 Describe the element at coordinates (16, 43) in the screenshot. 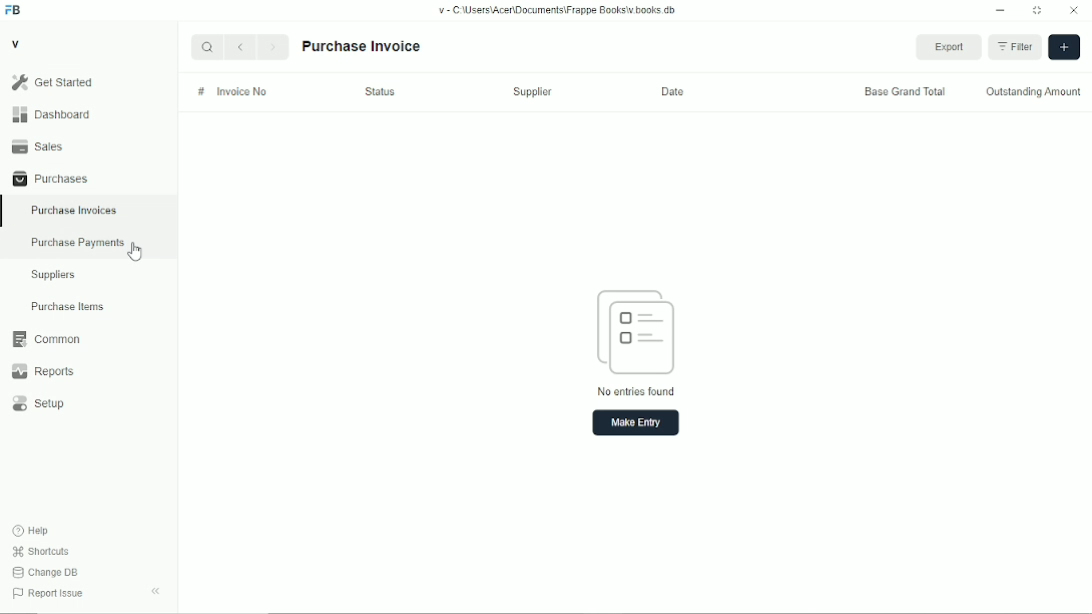

I see `V` at that location.